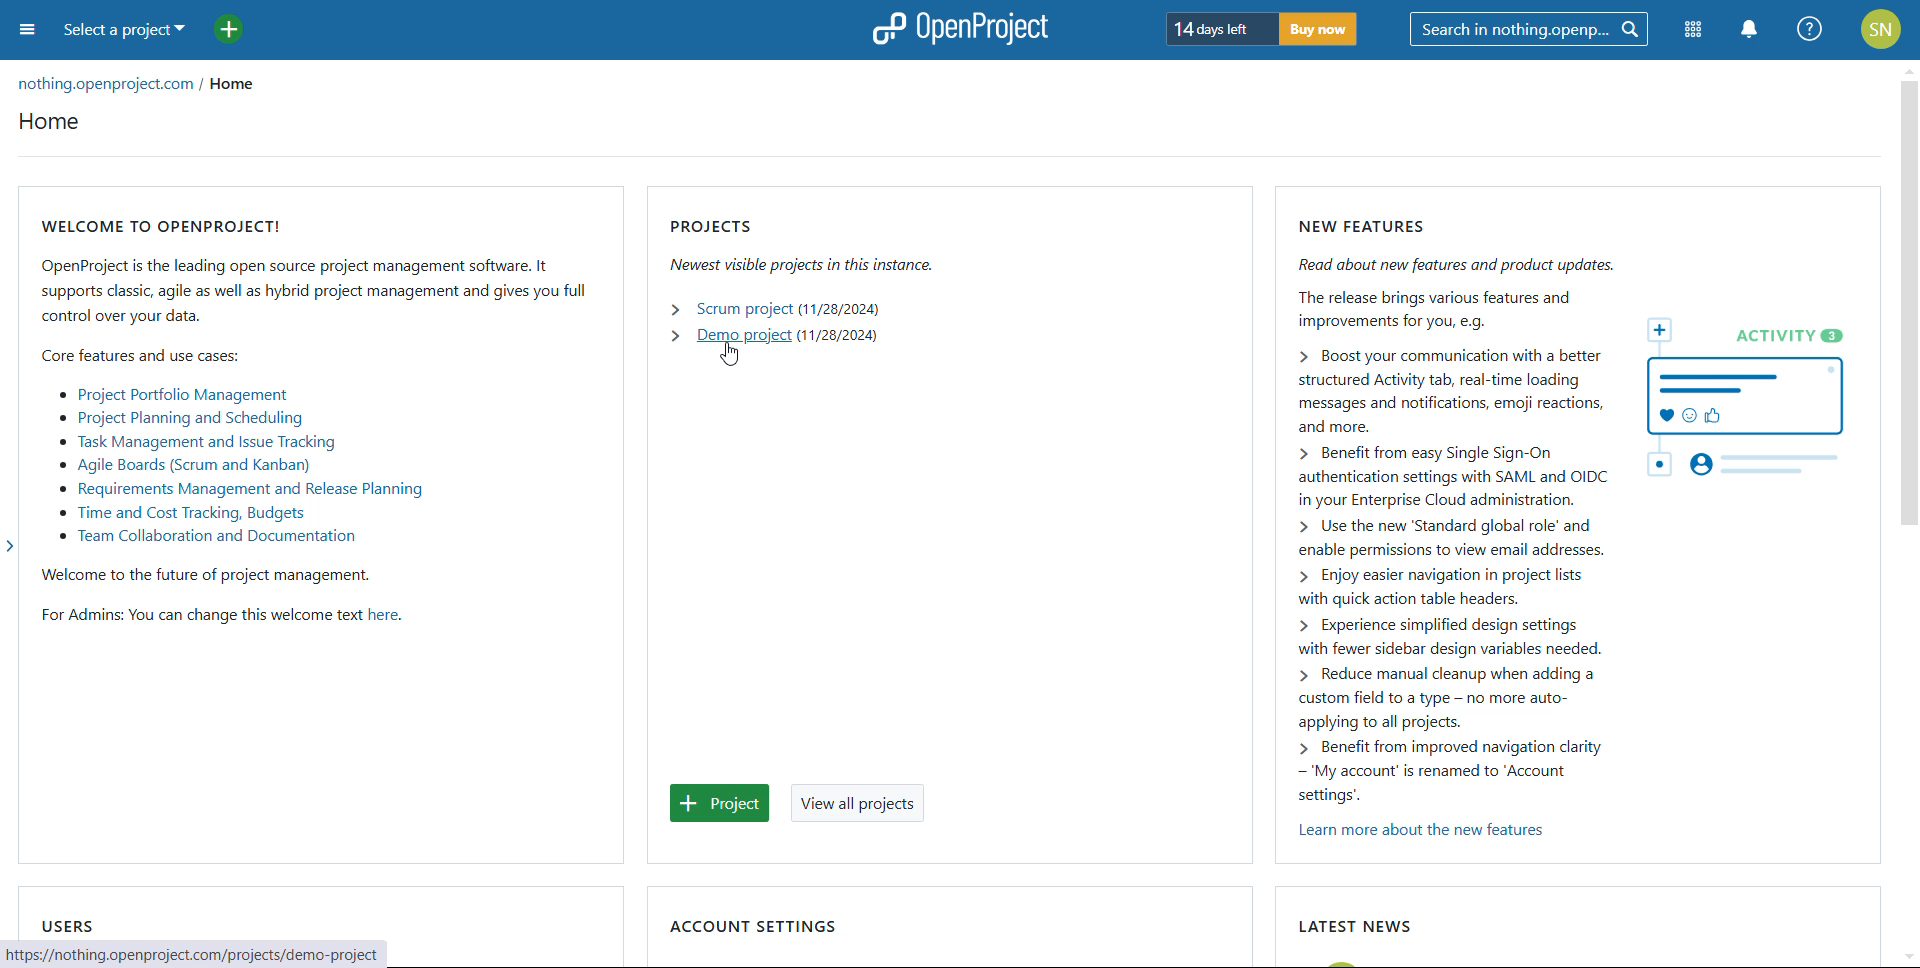  I want to click on notification center, so click(1747, 30).